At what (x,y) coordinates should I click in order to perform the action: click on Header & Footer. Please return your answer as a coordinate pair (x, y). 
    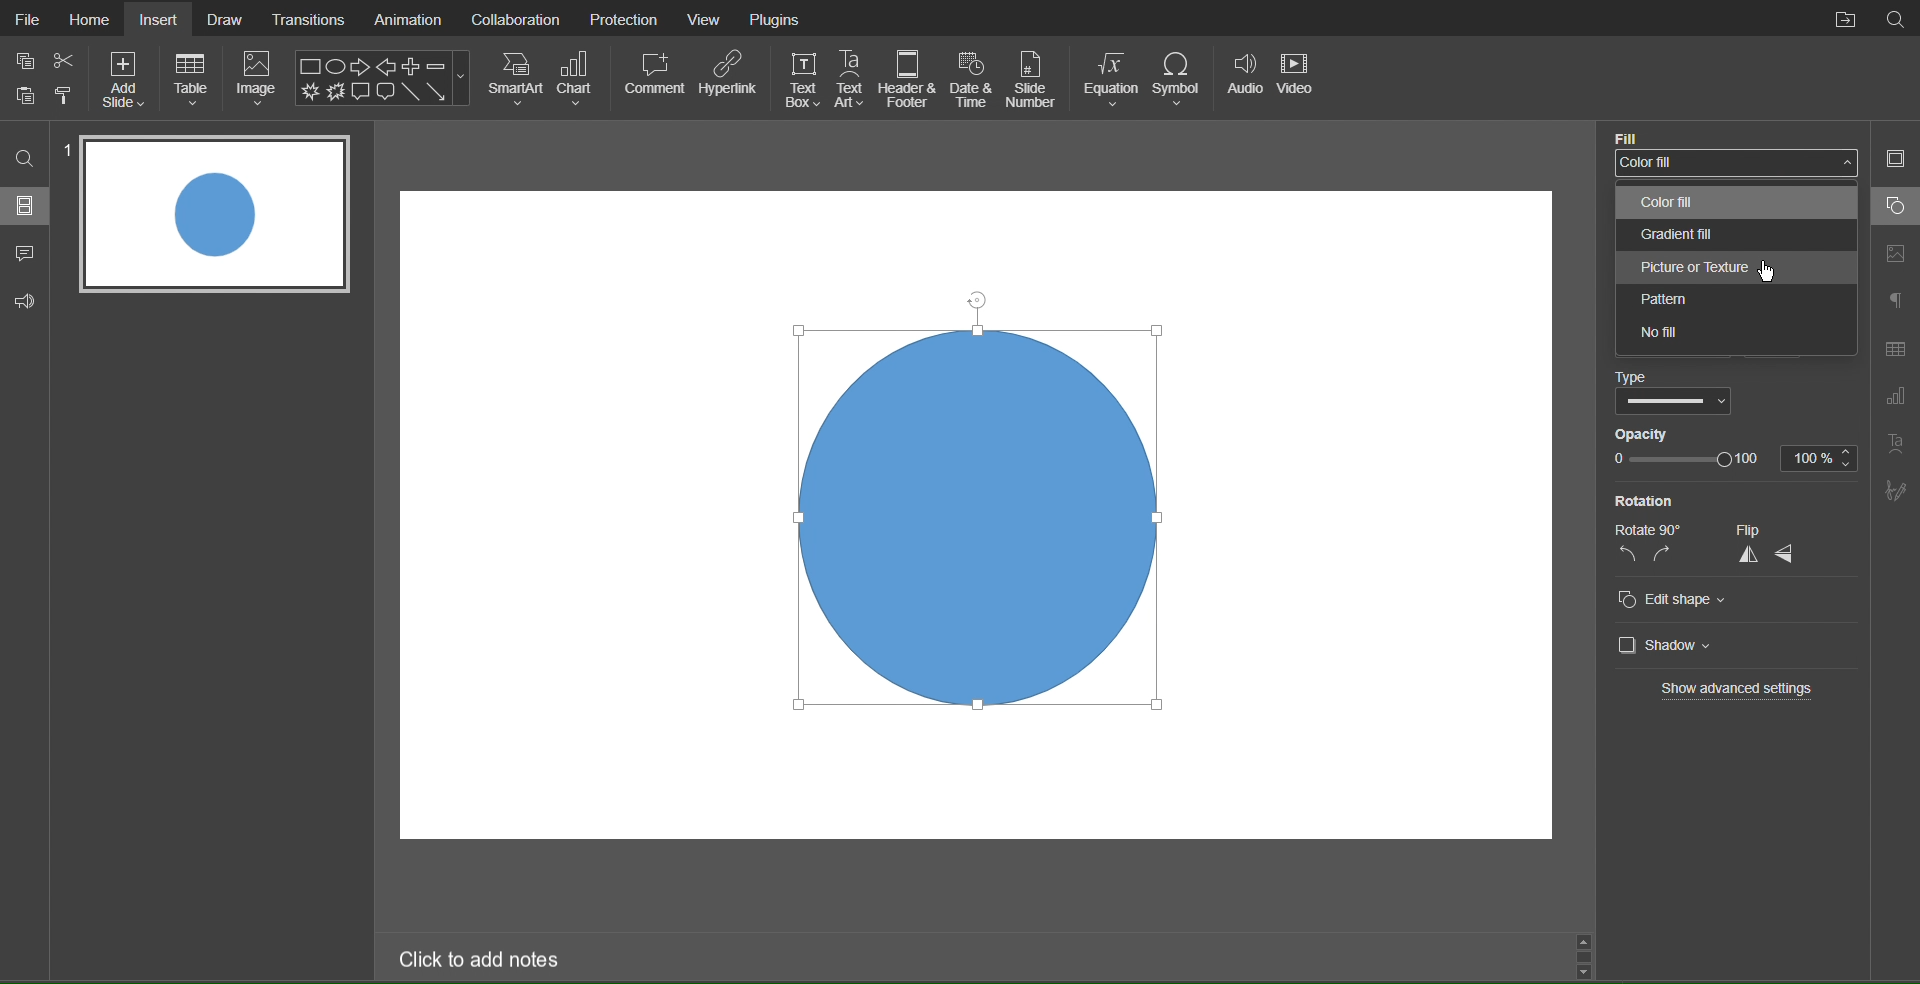
    Looking at the image, I should click on (912, 78).